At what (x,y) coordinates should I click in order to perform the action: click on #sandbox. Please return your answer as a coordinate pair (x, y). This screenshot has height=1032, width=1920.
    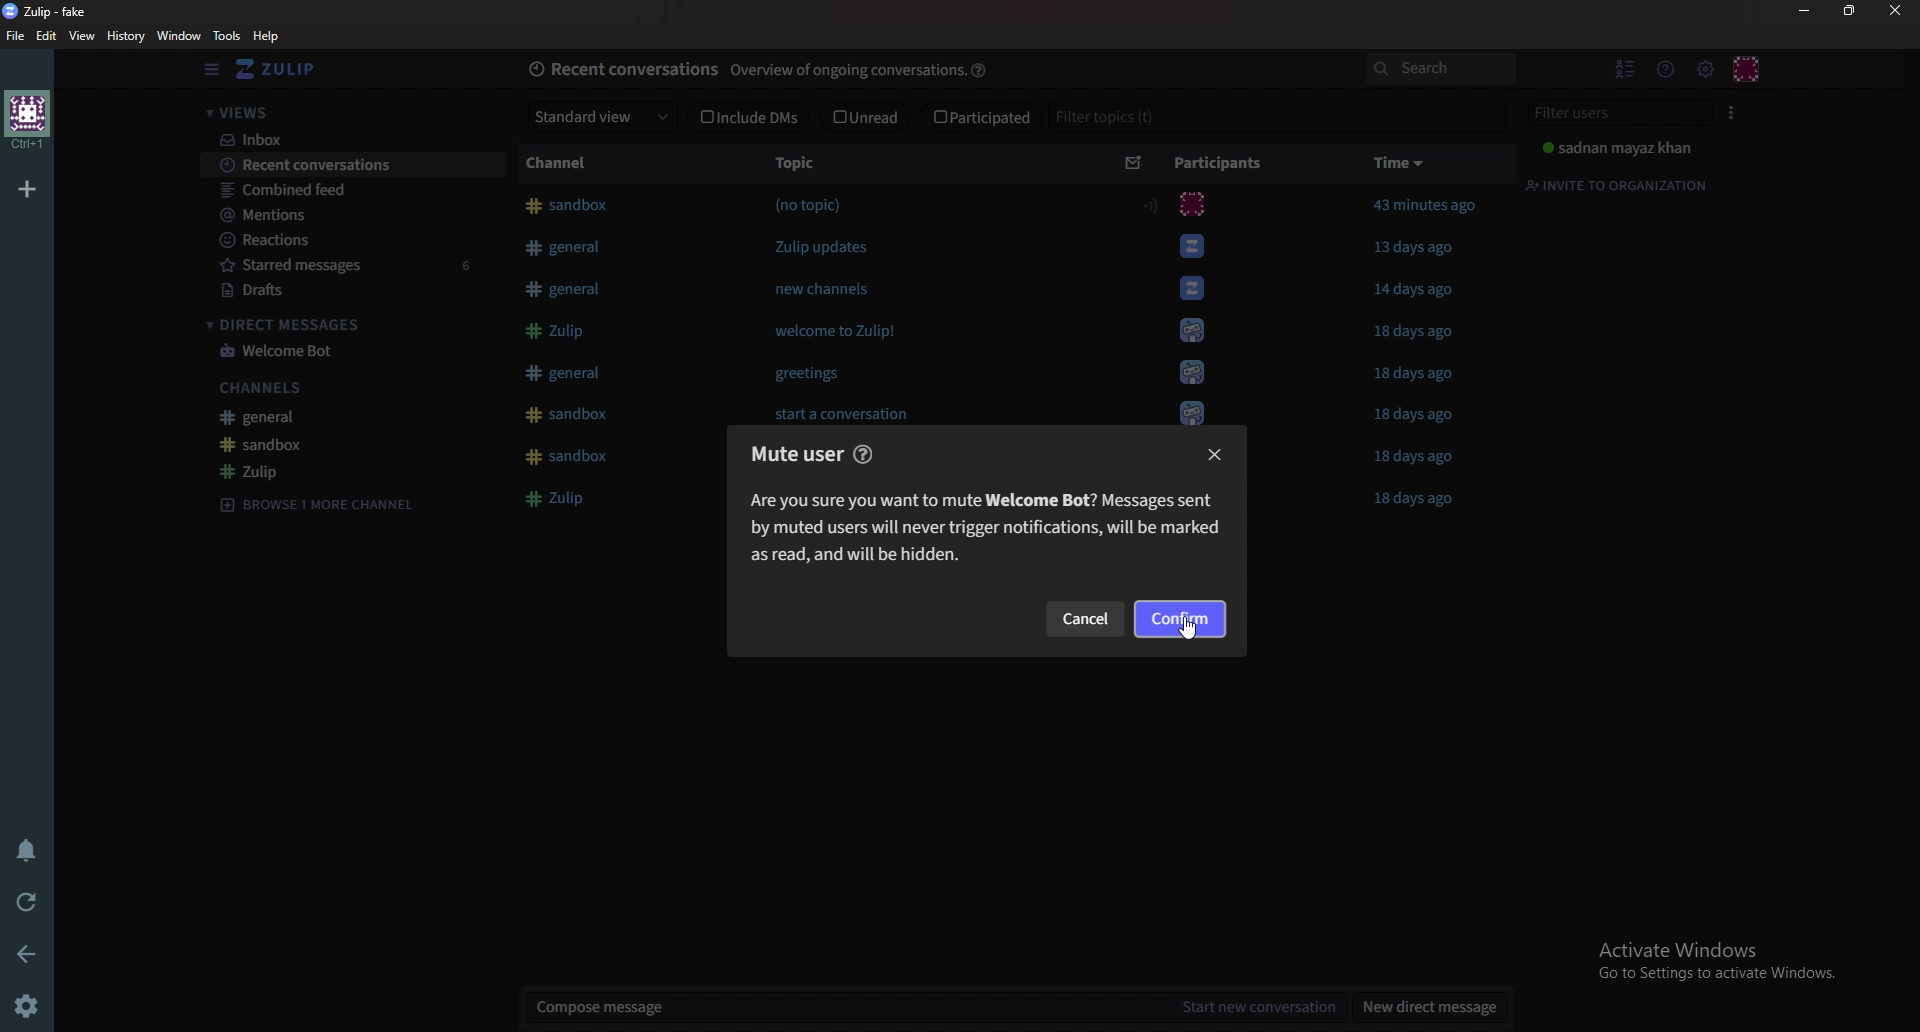
    Looking at the image, I should click on (568, 204).